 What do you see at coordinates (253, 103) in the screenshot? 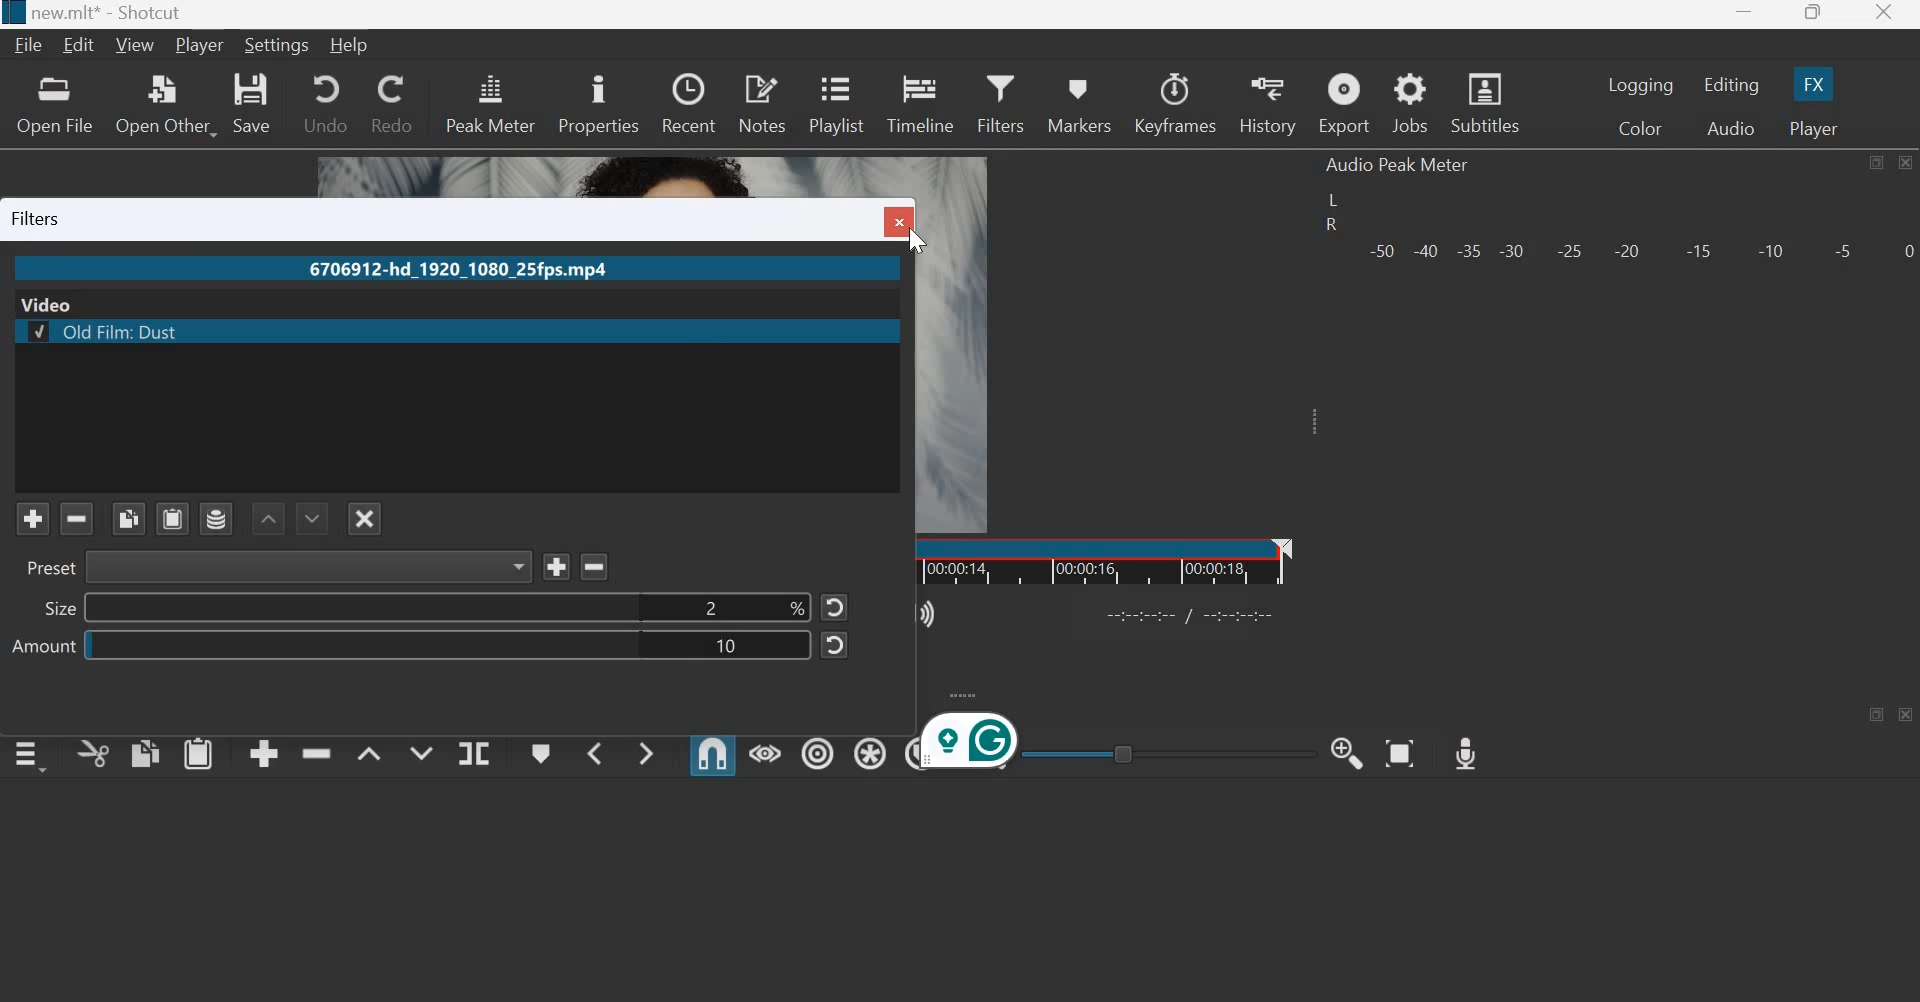
I see `save` at bounding box center [253, 103].